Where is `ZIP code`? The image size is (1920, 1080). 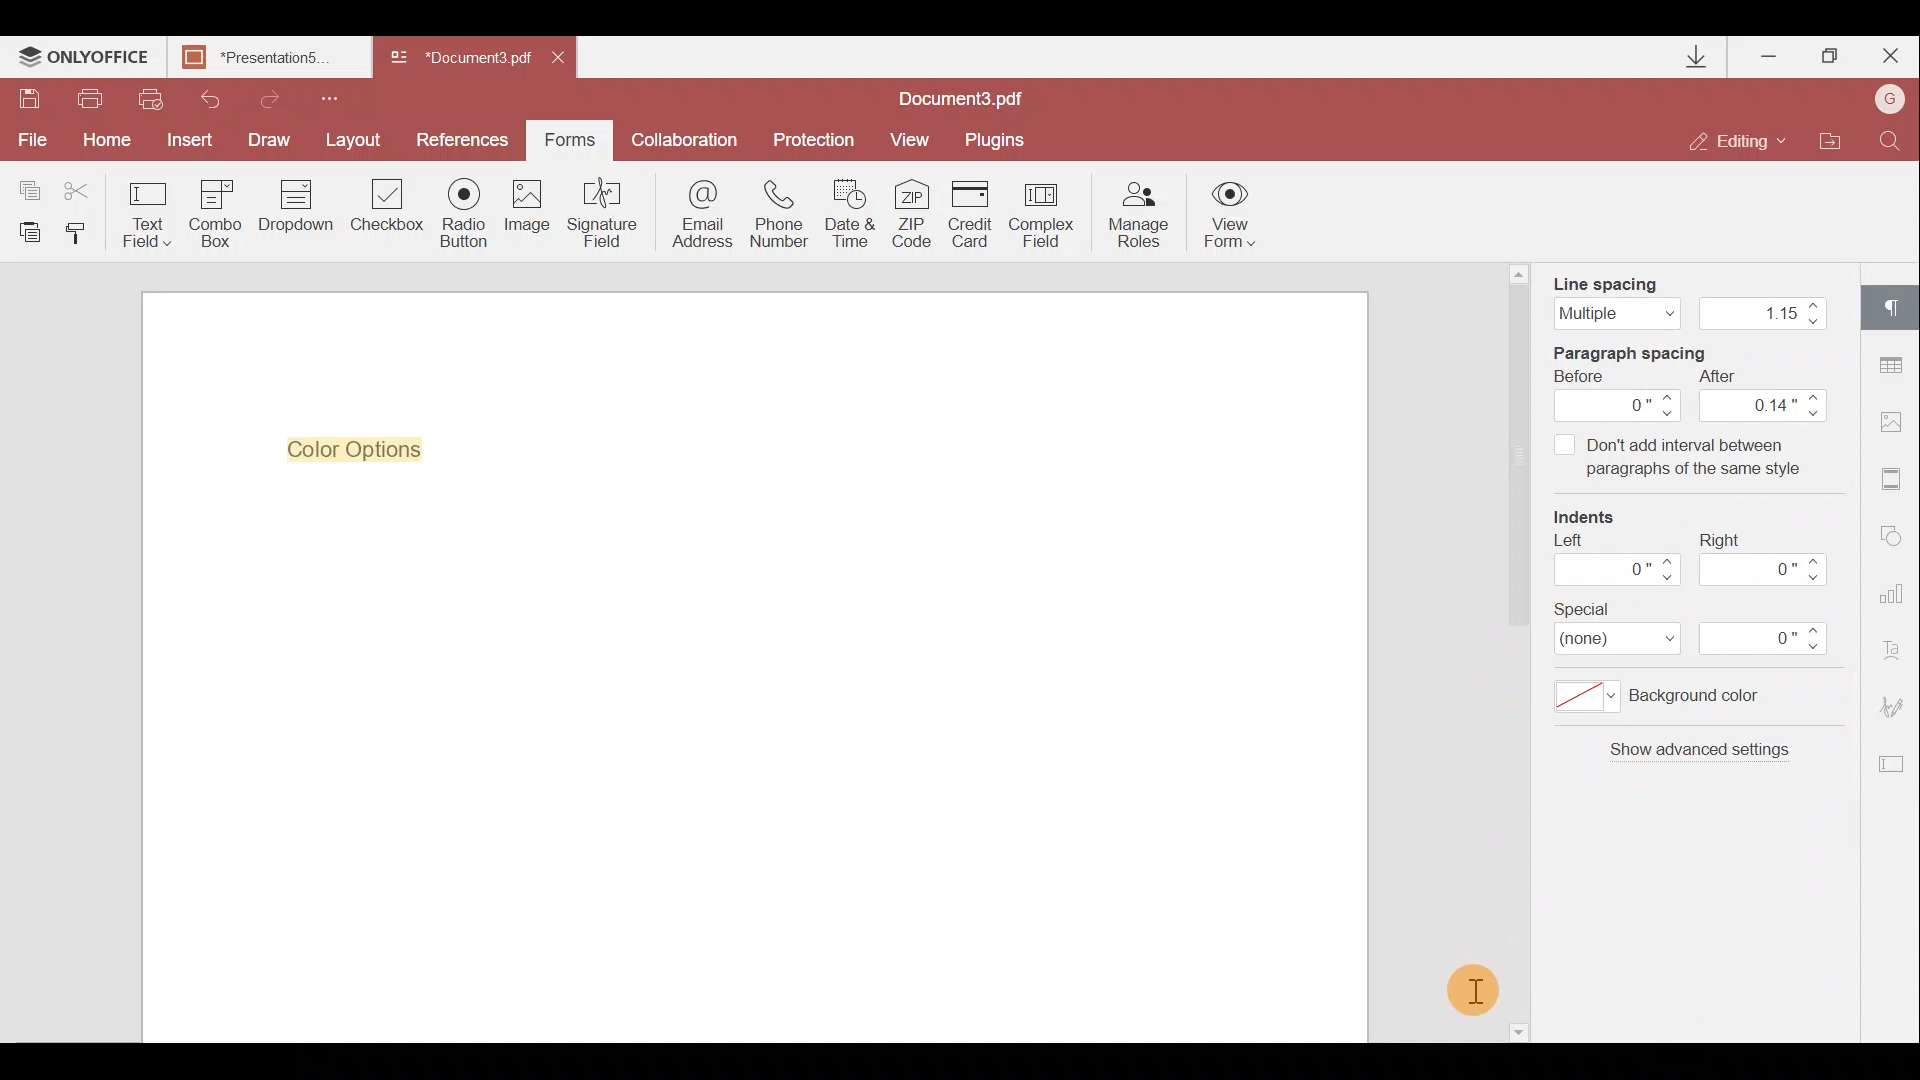 ZIP code is located at coordinates (916, 213).